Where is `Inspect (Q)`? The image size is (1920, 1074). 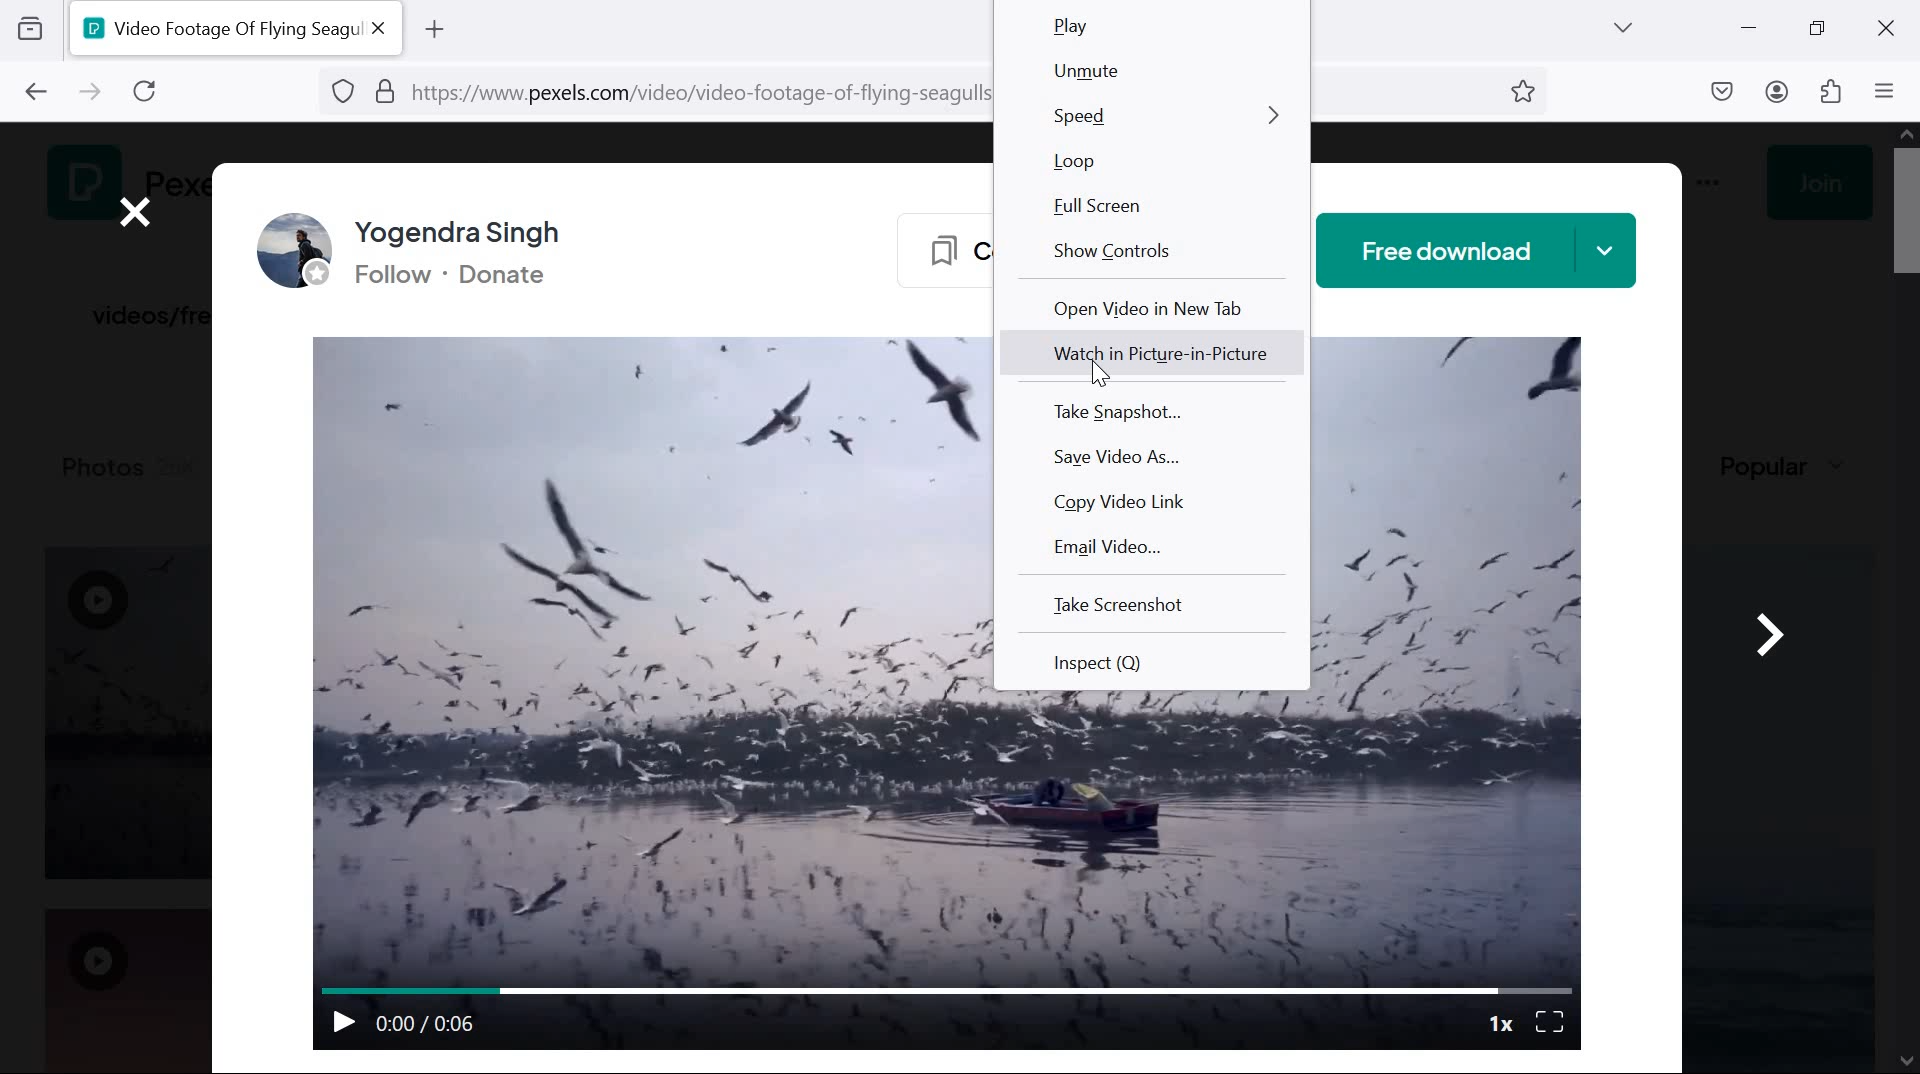 Inspect (Q) is located at coordinates (1108, 666).